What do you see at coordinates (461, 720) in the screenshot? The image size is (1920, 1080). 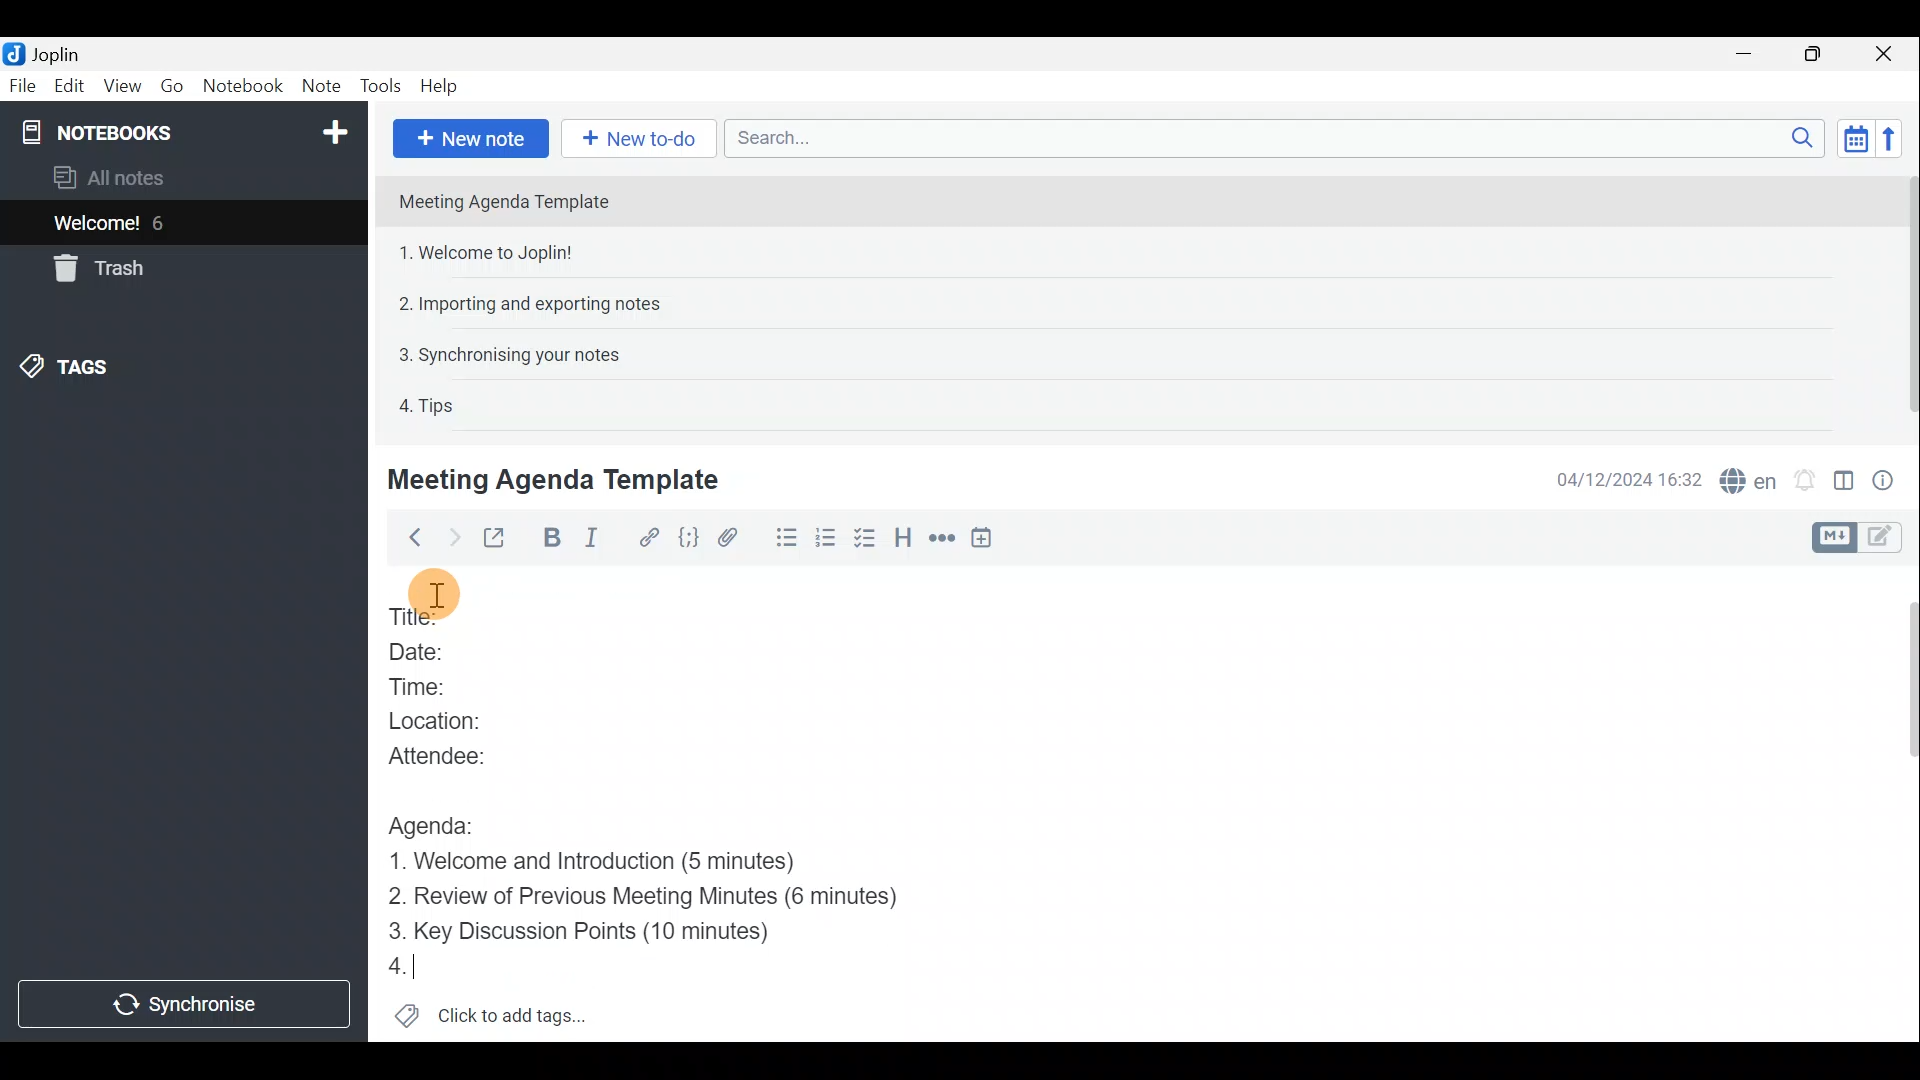 I see `Location:` at bounding box center [461, 720].